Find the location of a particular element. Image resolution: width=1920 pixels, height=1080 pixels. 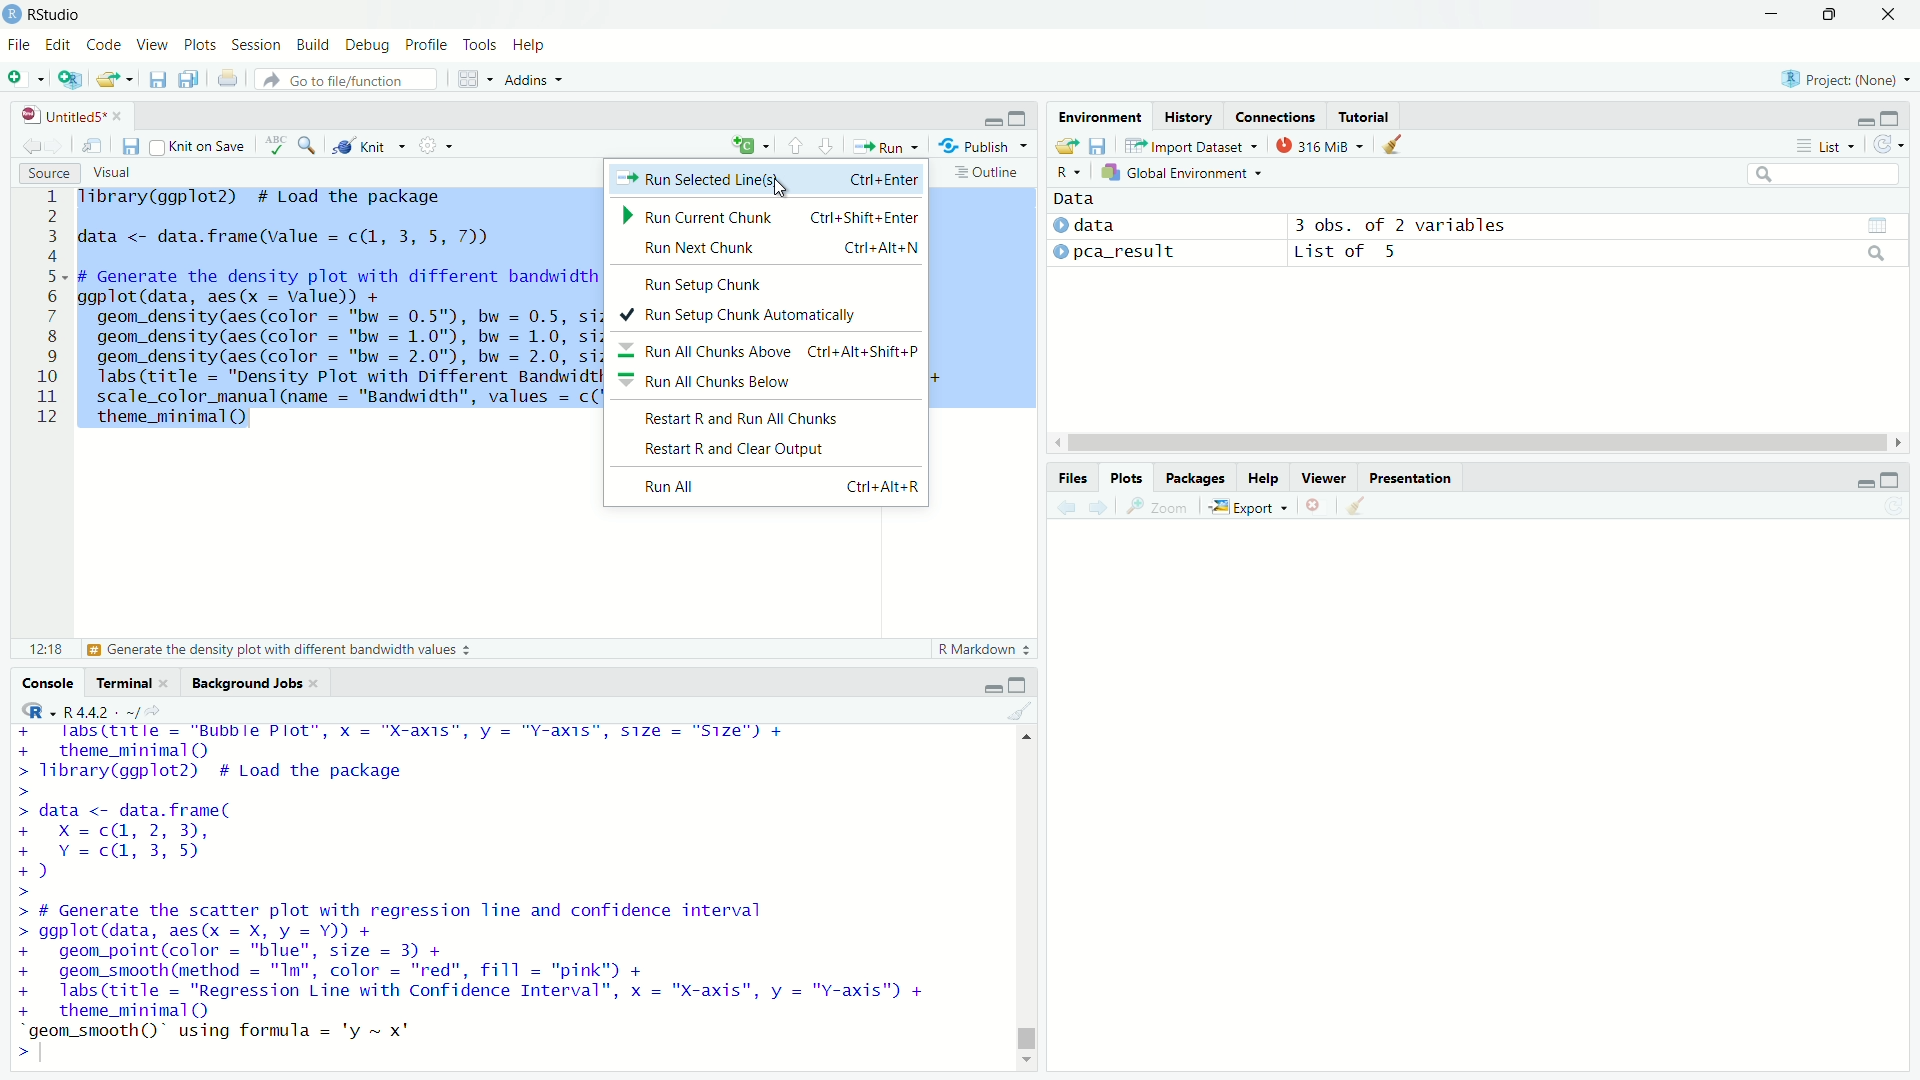

Session is located at coordinates (255, 44).